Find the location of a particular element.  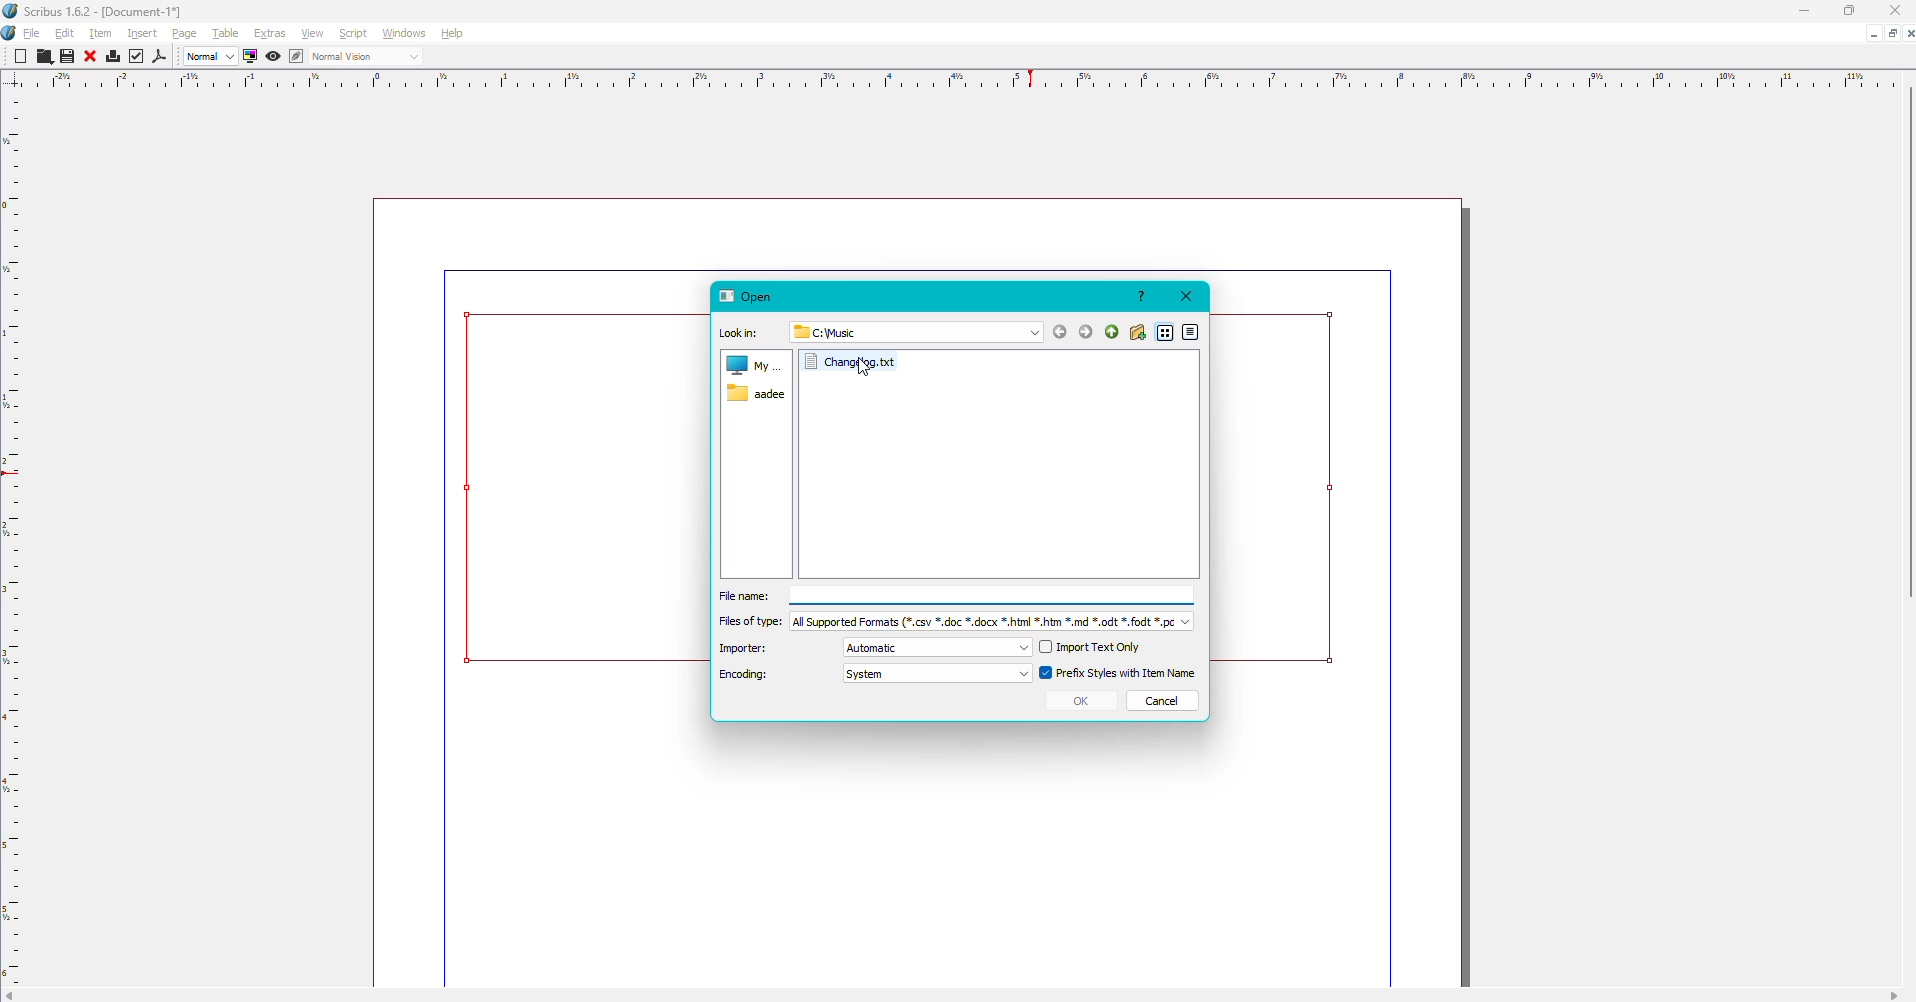

Look in is located at coordinates (741, 332).